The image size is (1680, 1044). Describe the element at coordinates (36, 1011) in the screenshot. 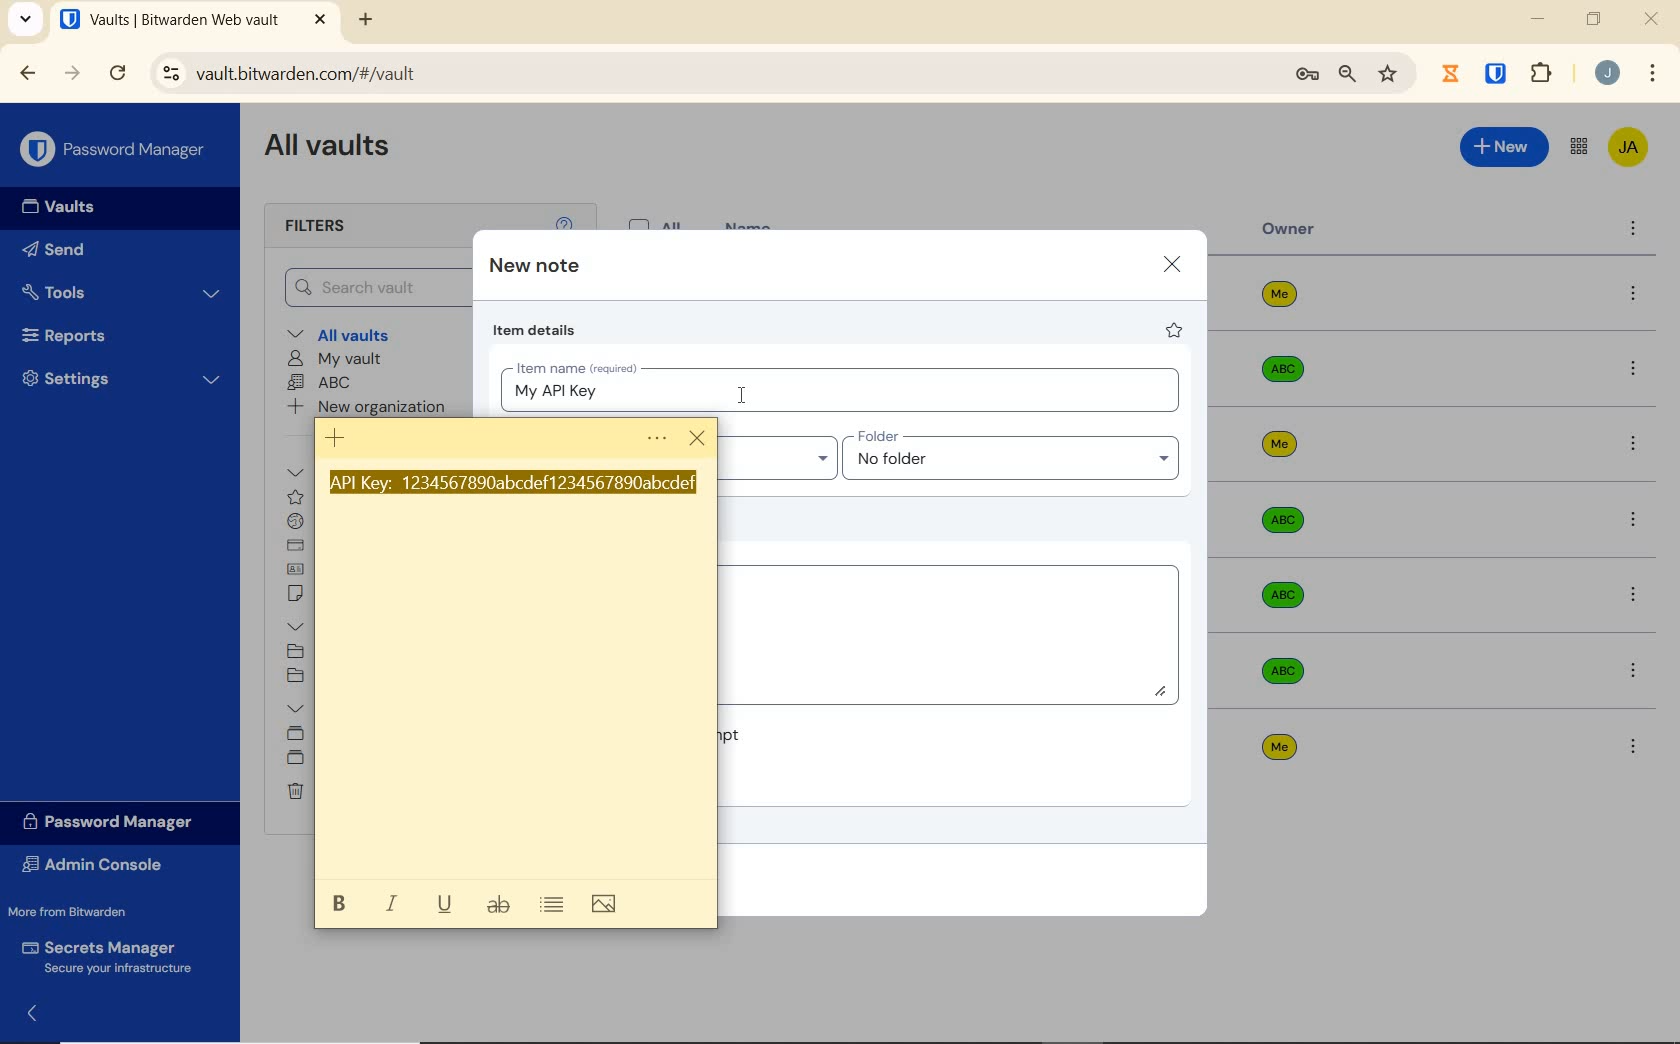

I see `expand/collapse` at that location.